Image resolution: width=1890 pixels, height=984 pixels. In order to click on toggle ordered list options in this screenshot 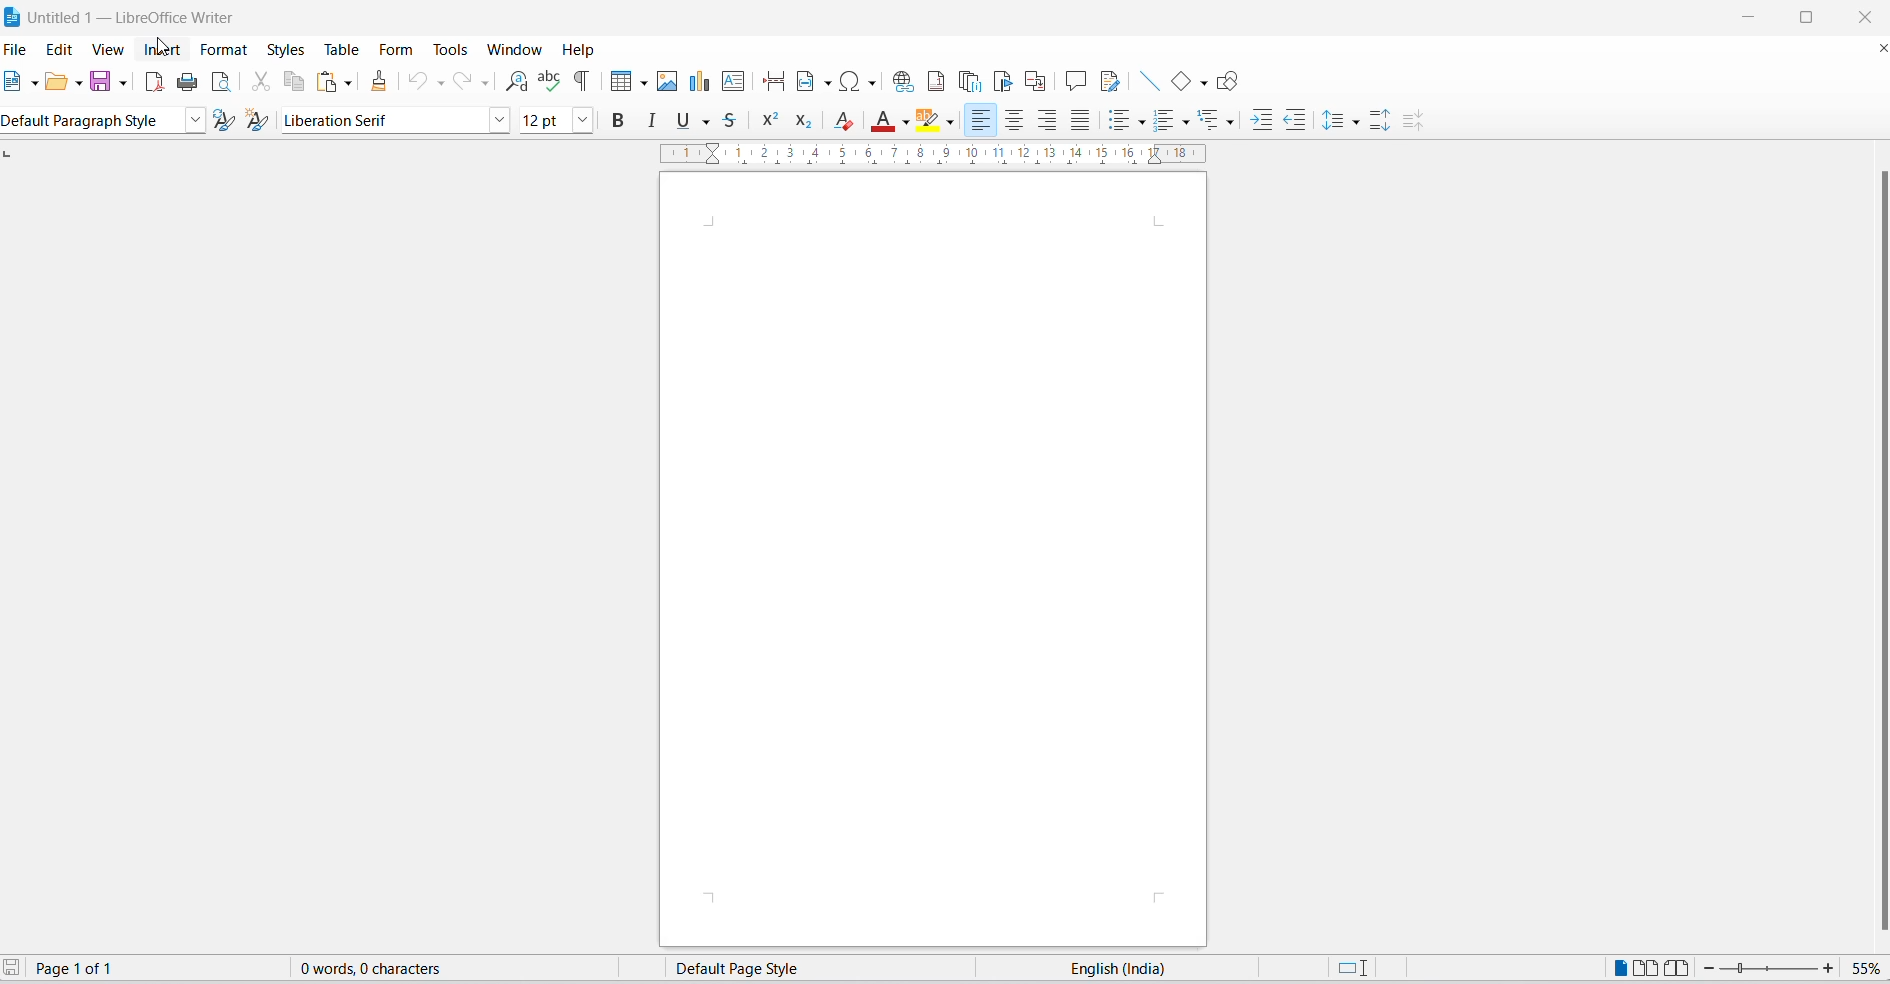, I will do `click(1185, 122)`.